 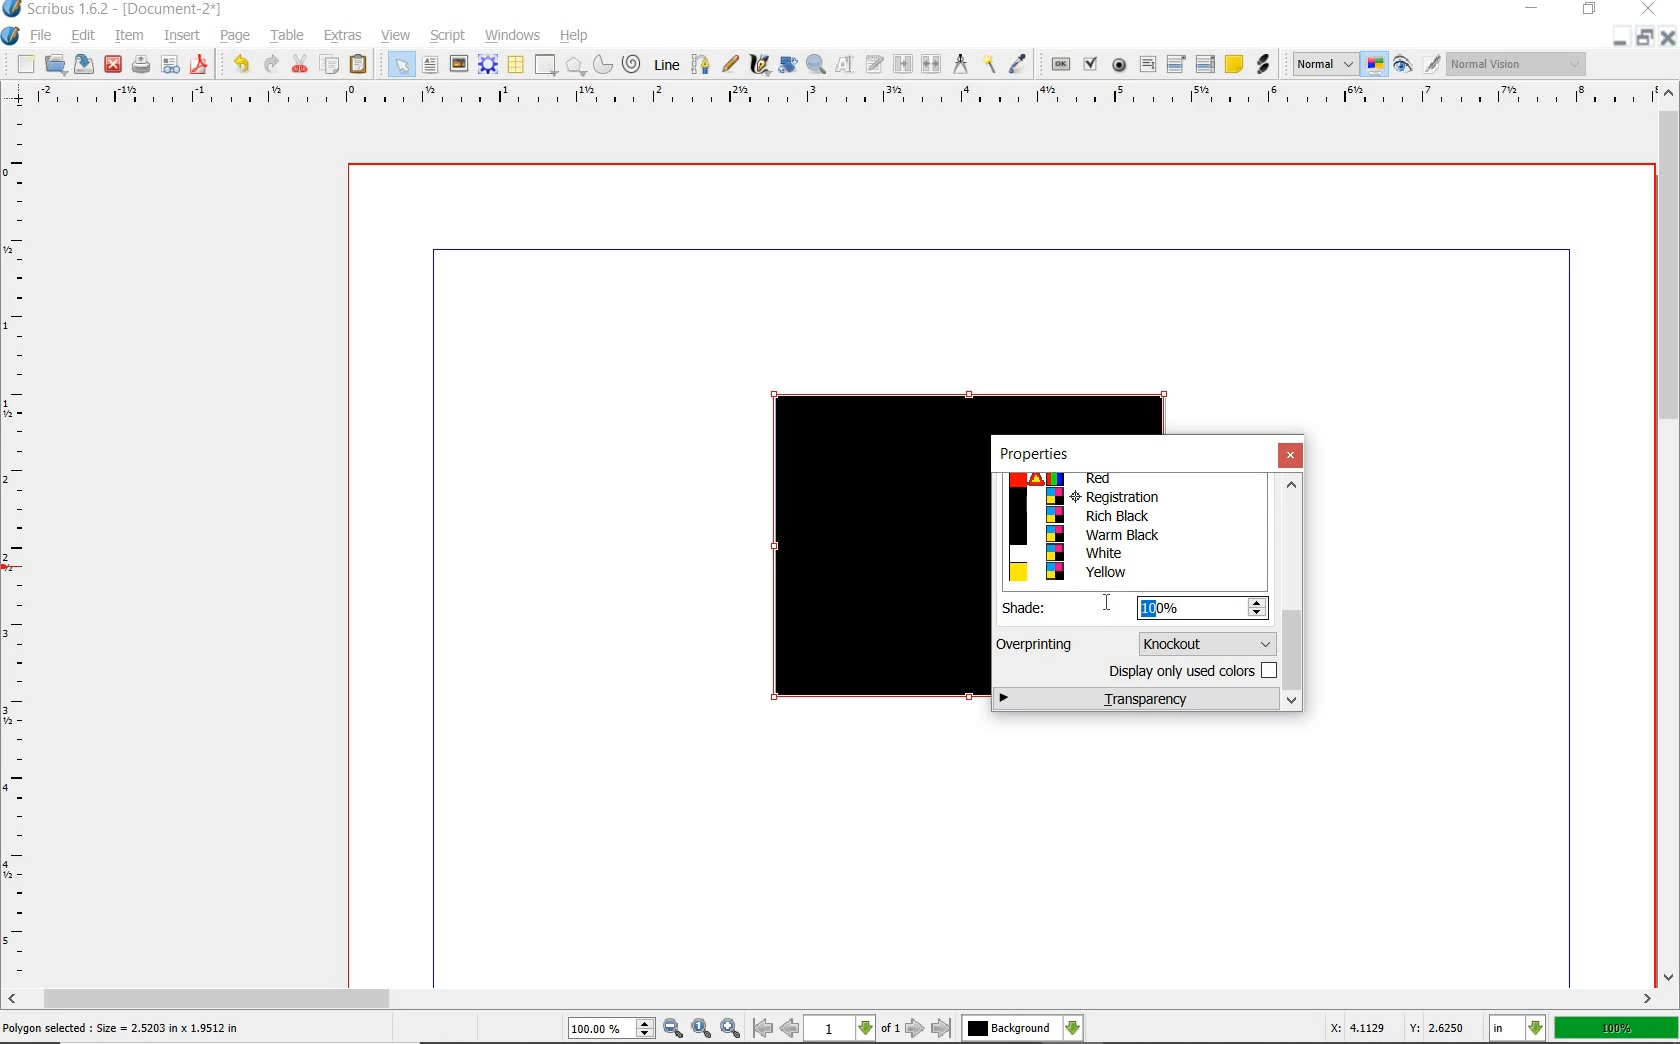 What do you see at coordinates (1058, 66) in the screenshot?
I see `pdf push button` at bounding box center [1058, 66].